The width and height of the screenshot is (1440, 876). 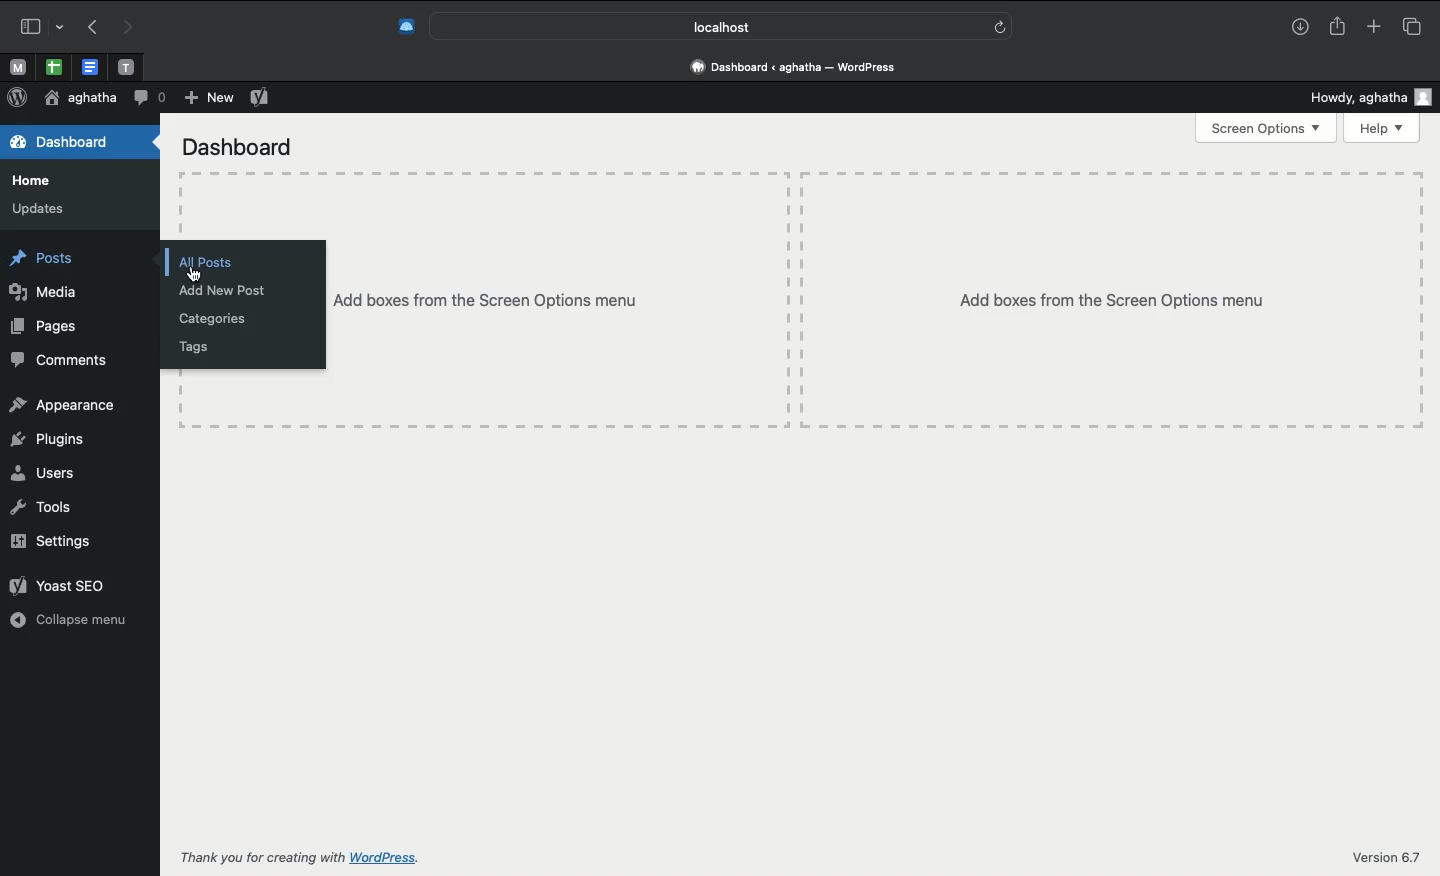 I want to click on Categories, so click(x=215, y=318).